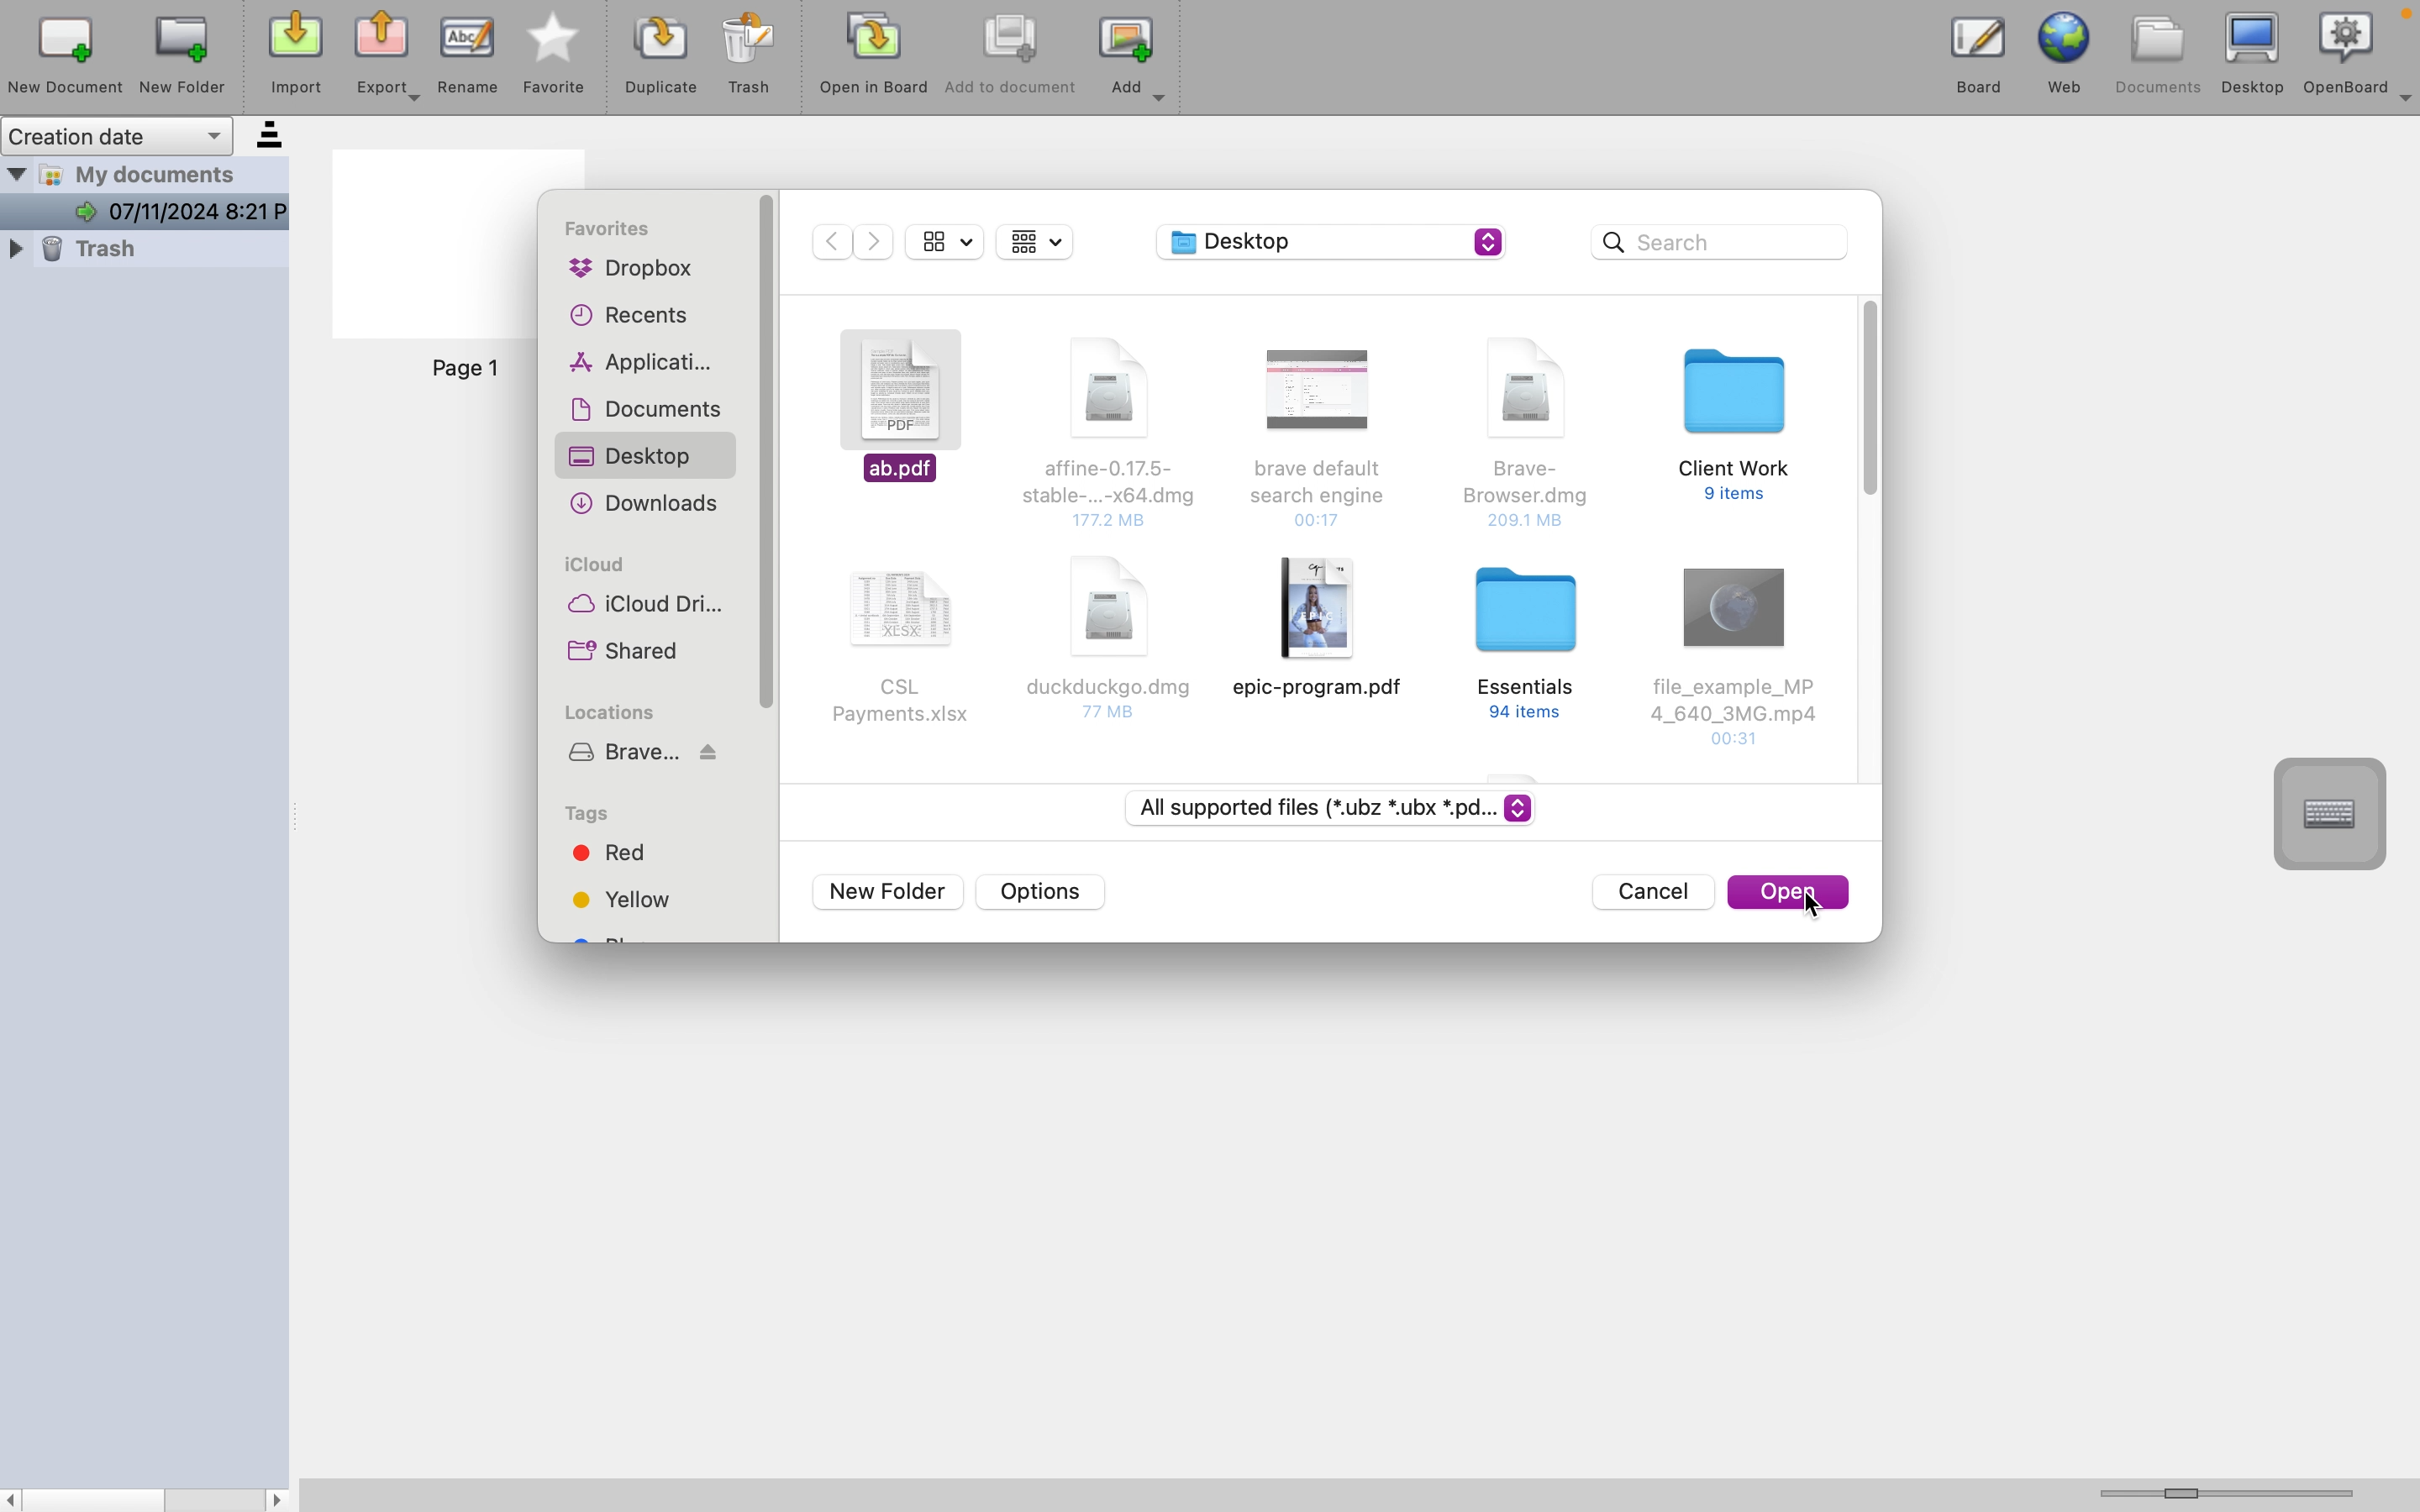  Describe the element at coordinates (1005, 61) in the screenshot. I see `add to document` at that location.